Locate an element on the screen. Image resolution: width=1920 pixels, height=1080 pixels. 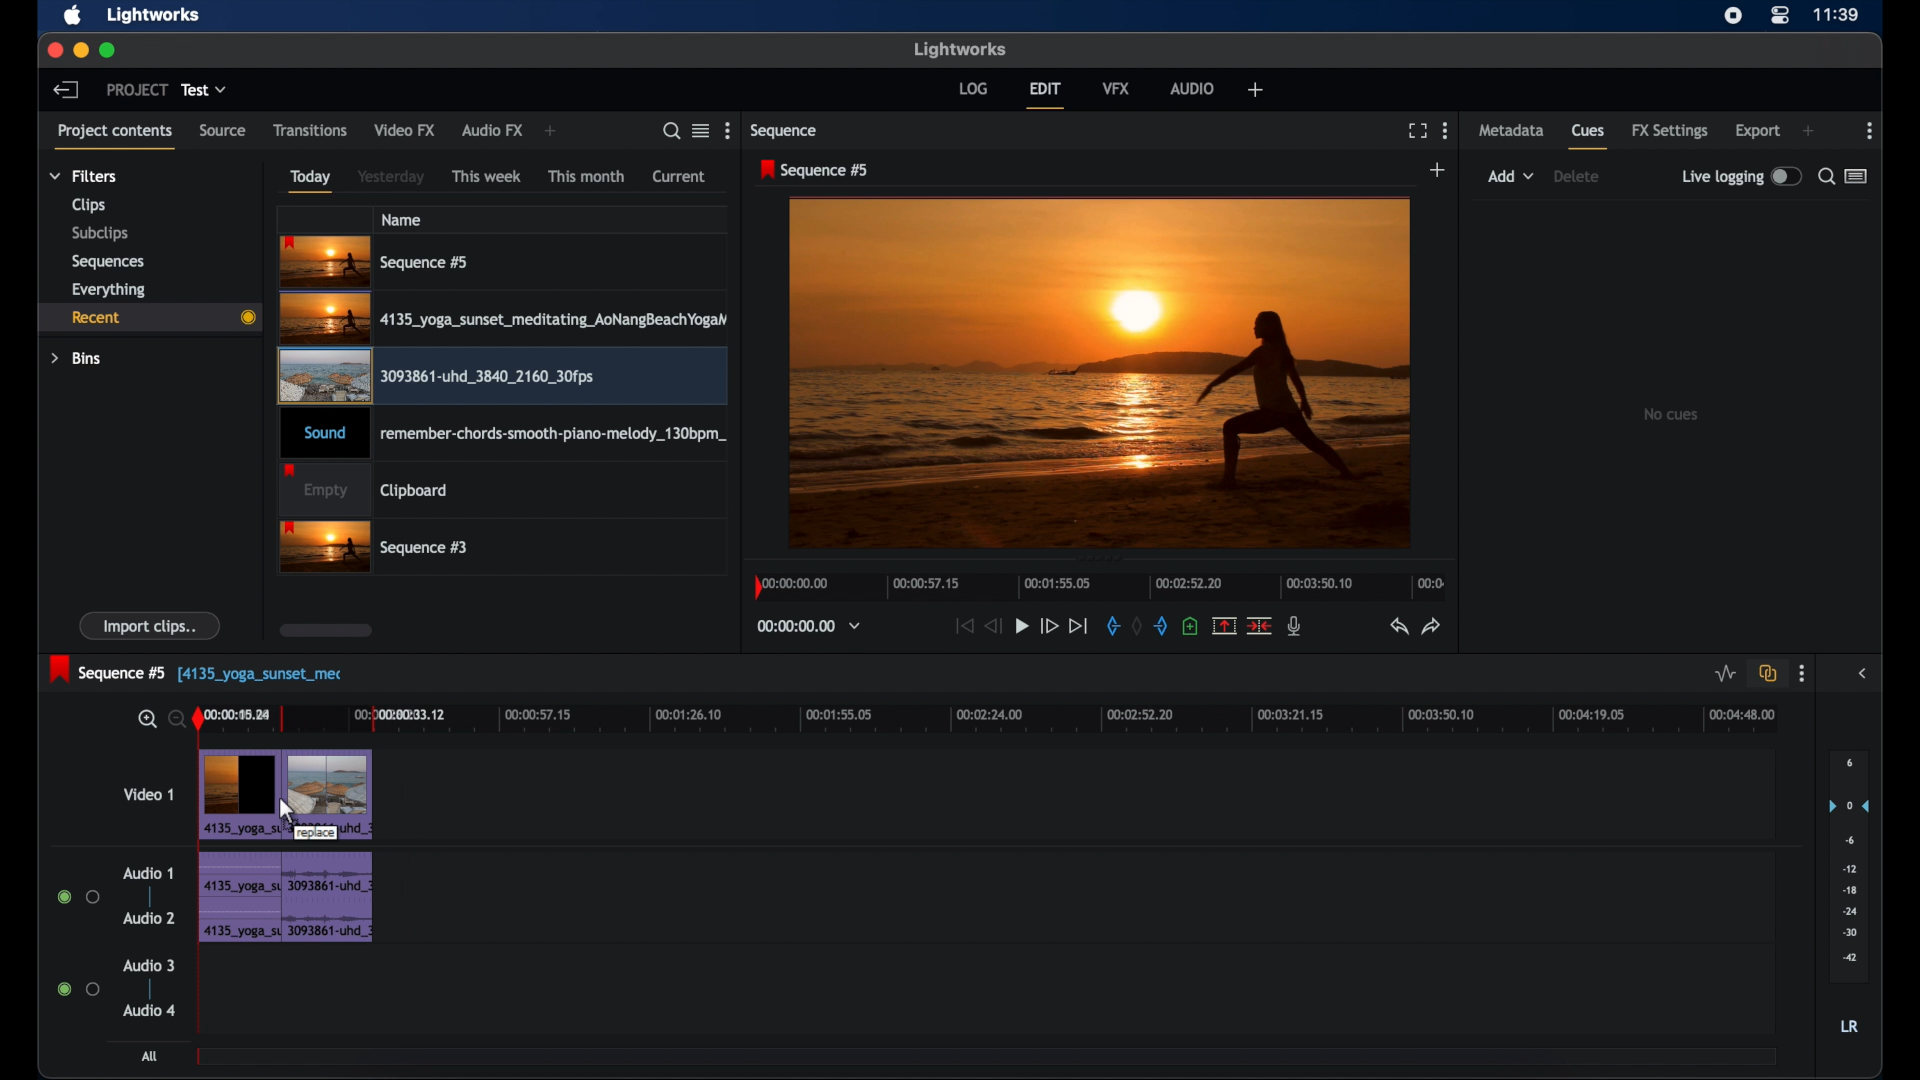
timecodes and reels is located at coordinates (814, 625).